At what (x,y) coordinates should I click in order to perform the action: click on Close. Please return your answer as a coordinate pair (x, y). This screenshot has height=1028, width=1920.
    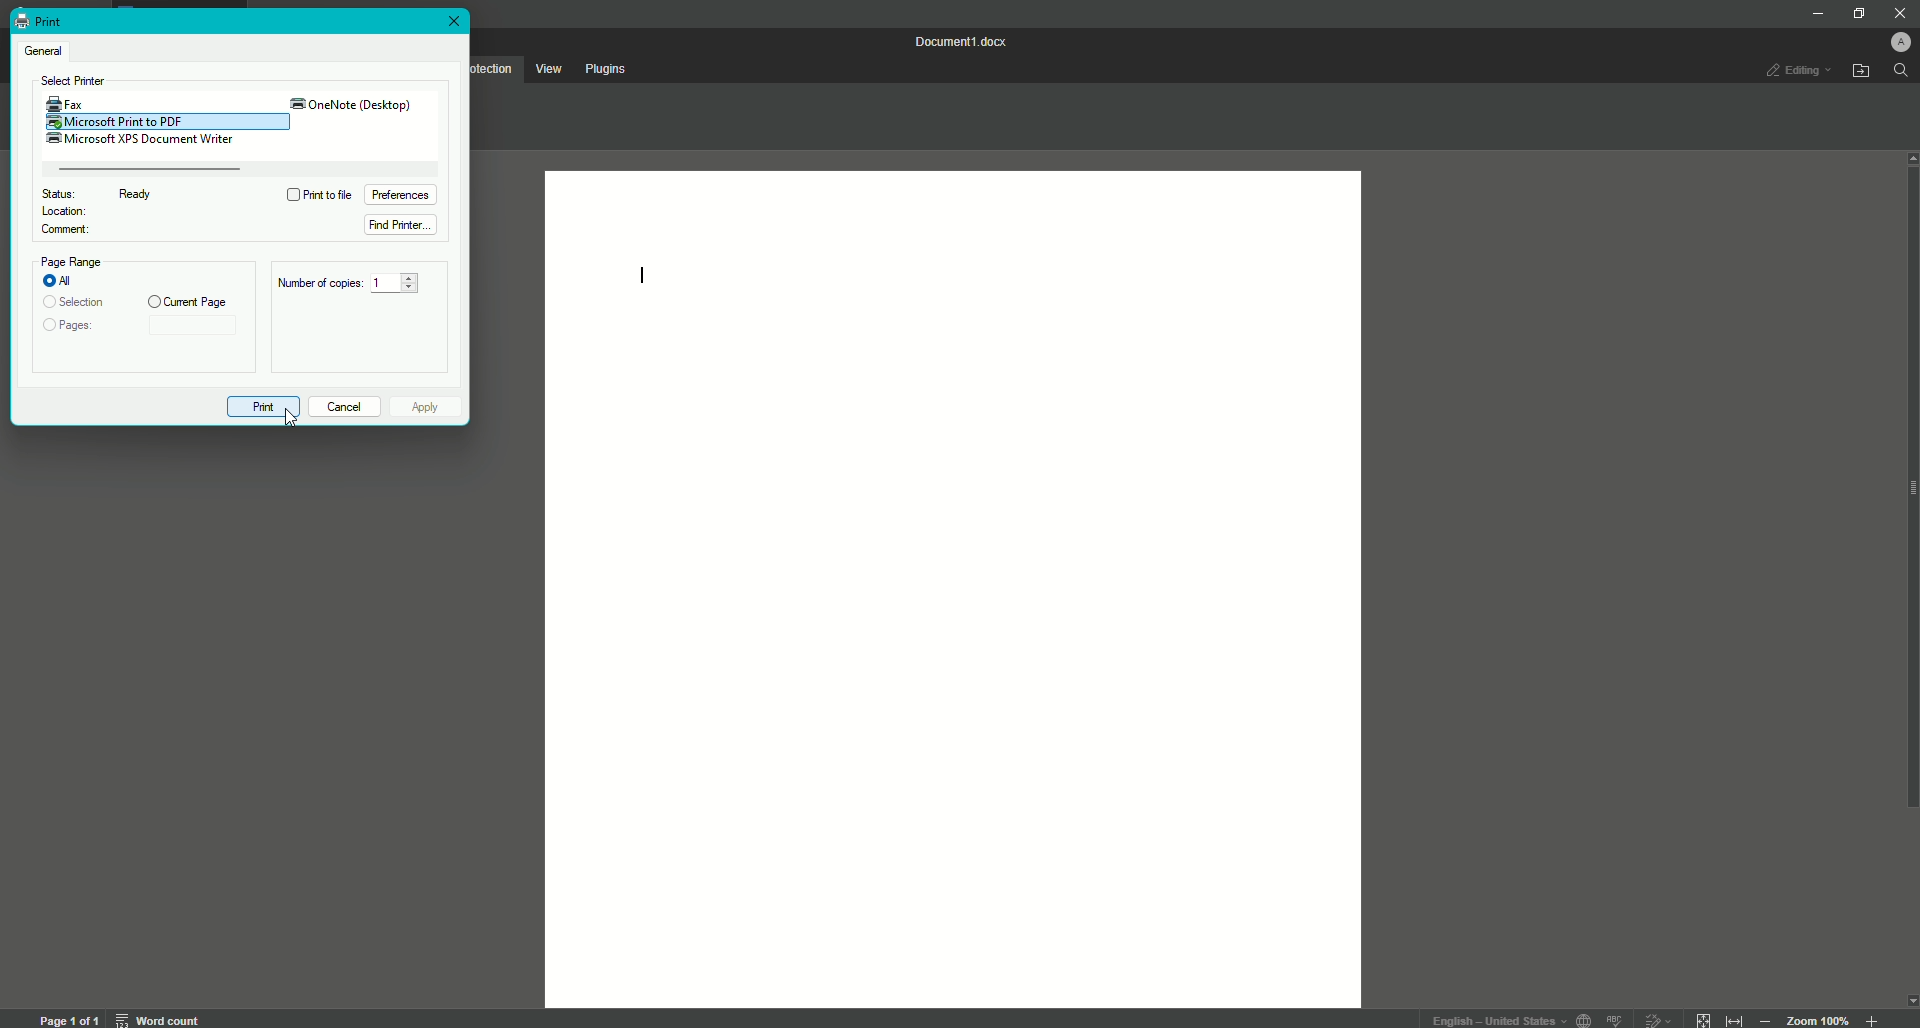
    Looking at the image, I should click on (1899, 14).